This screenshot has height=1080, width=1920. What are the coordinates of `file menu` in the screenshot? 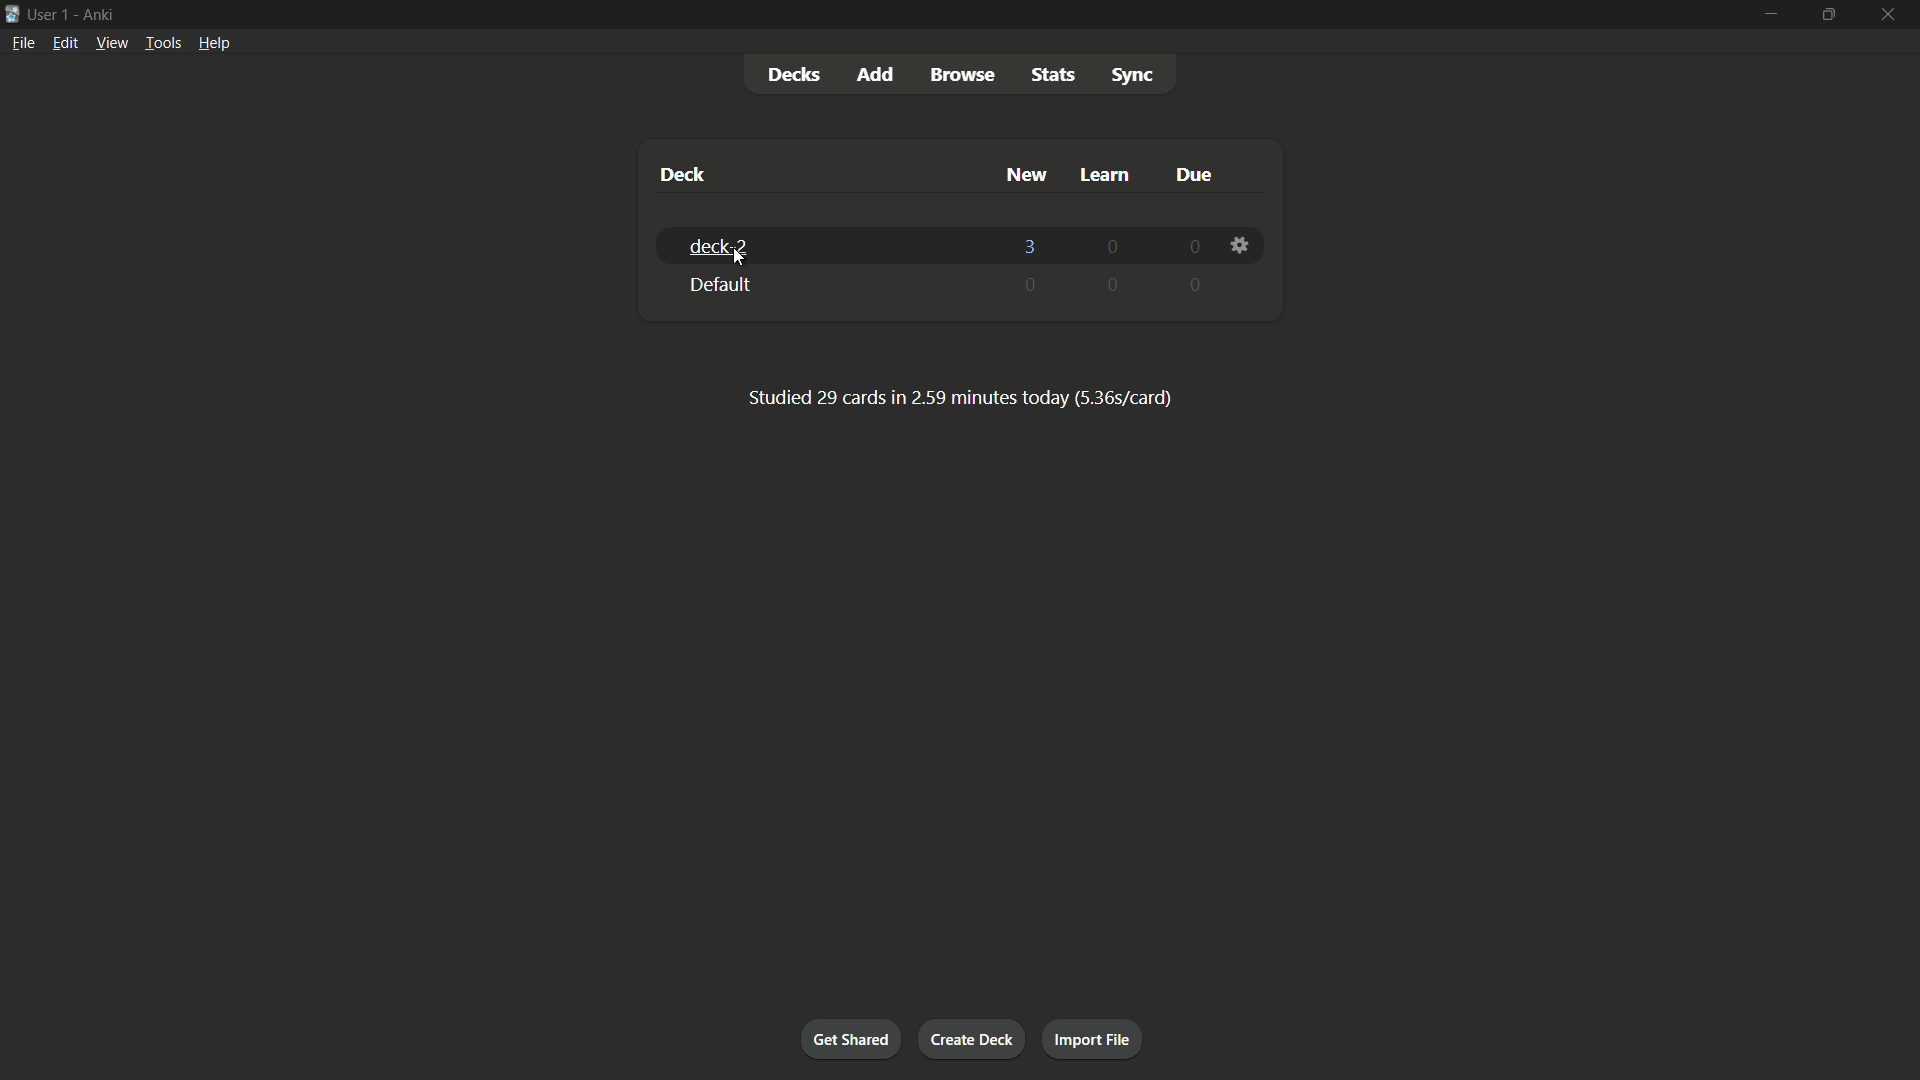 It's located at (23, 43).